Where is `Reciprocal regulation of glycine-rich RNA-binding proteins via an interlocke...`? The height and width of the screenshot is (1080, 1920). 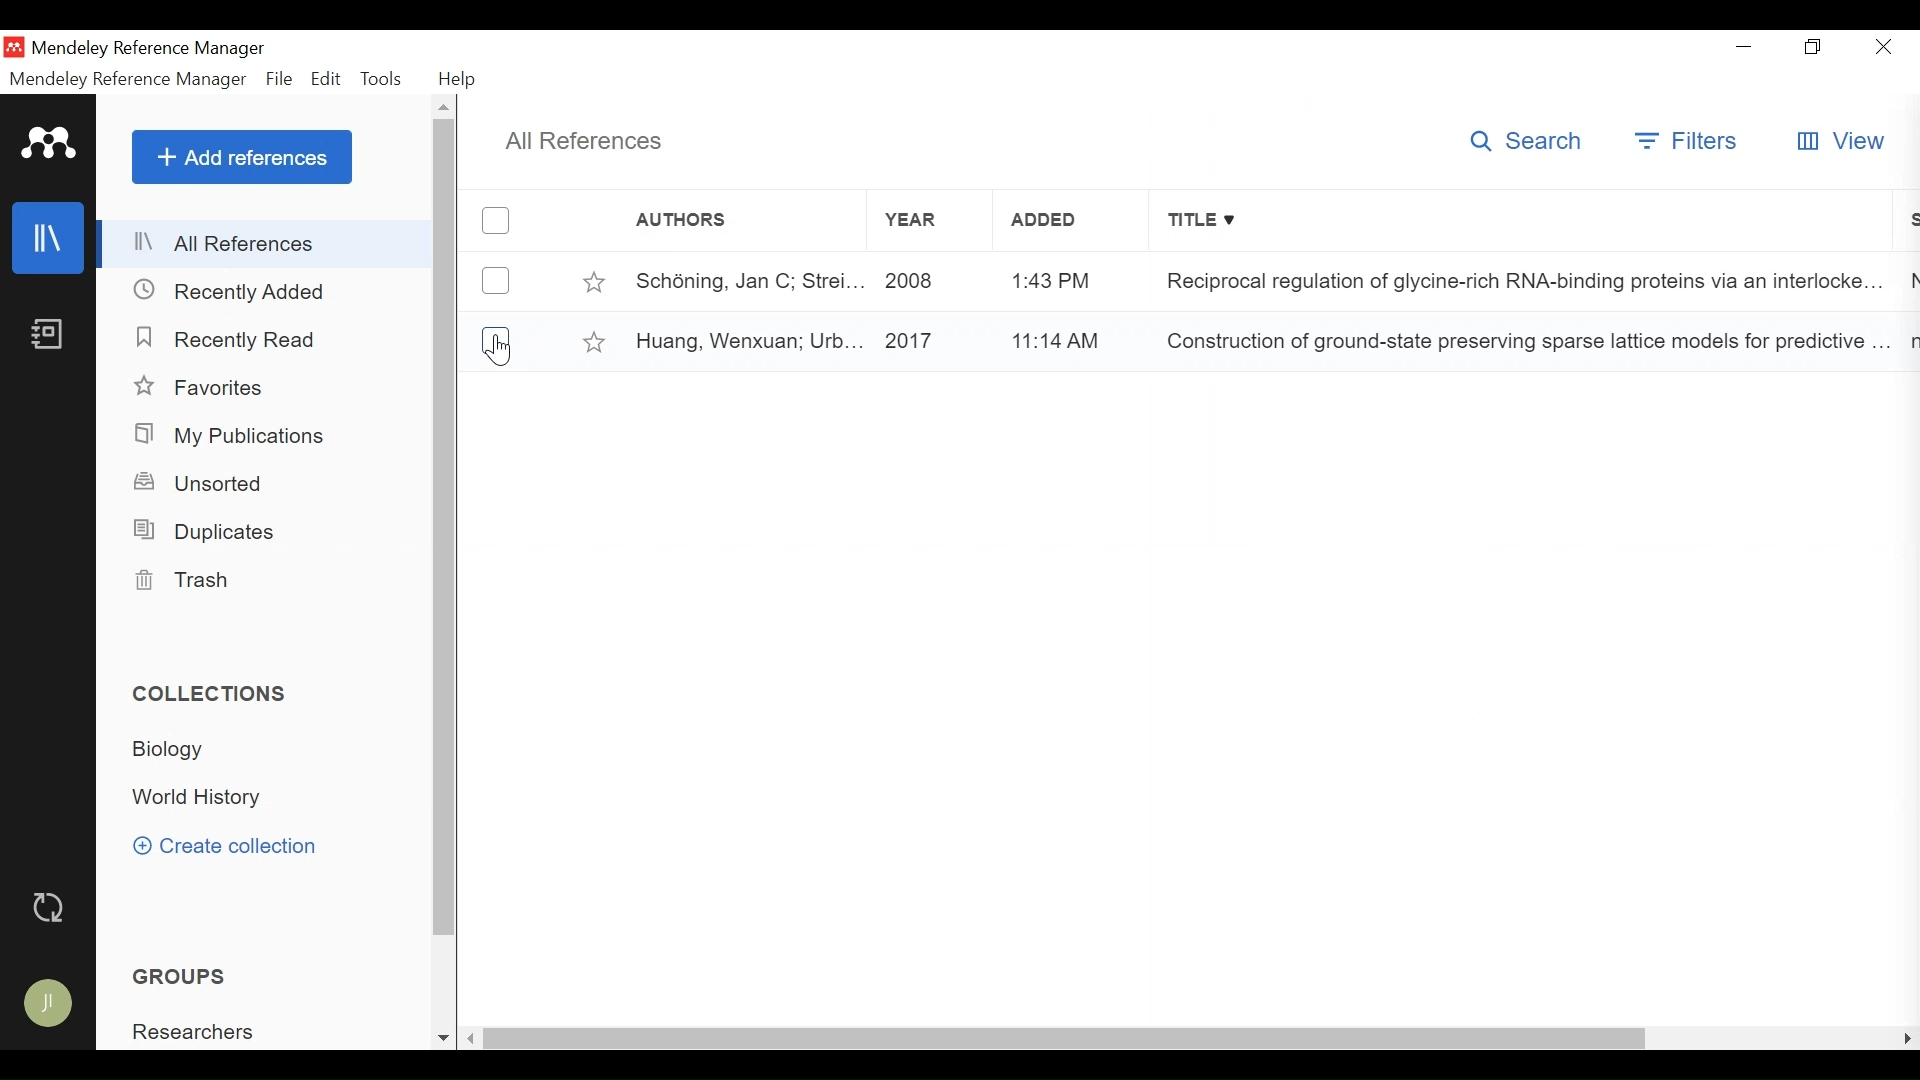 Reciprocal regulation of glycine-rich RNA-binding proteins via an interlocke... is located at coordinates (1517, 282).